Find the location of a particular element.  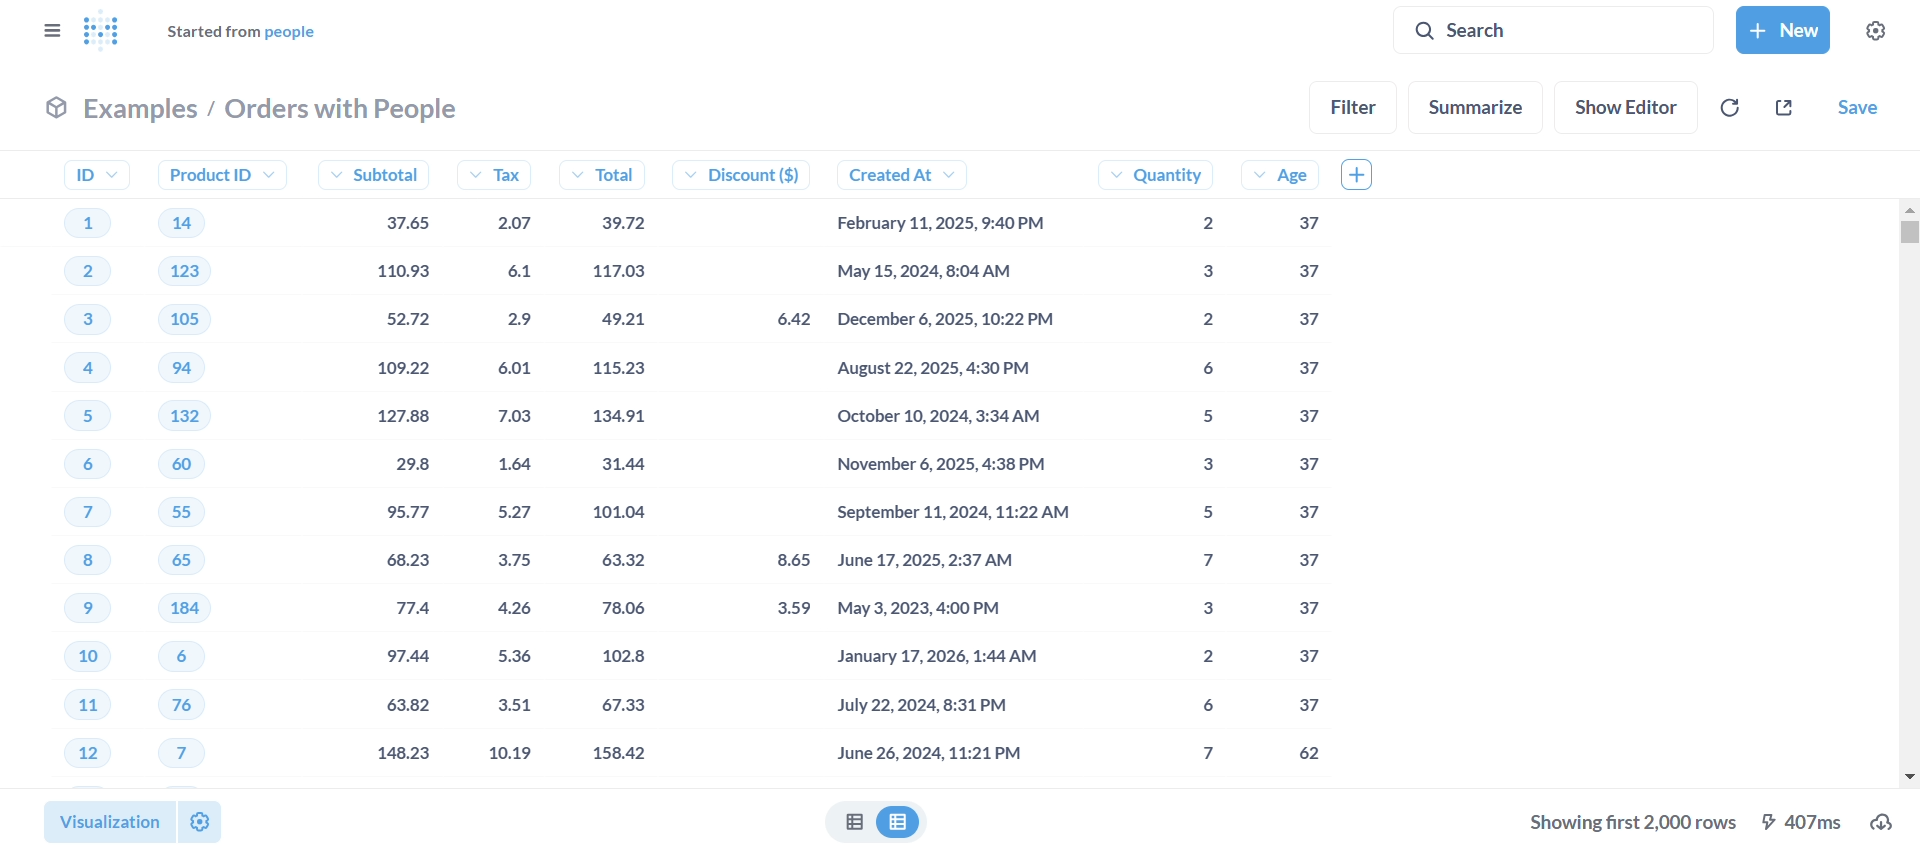

started from people is located at coordinates (243, 29).